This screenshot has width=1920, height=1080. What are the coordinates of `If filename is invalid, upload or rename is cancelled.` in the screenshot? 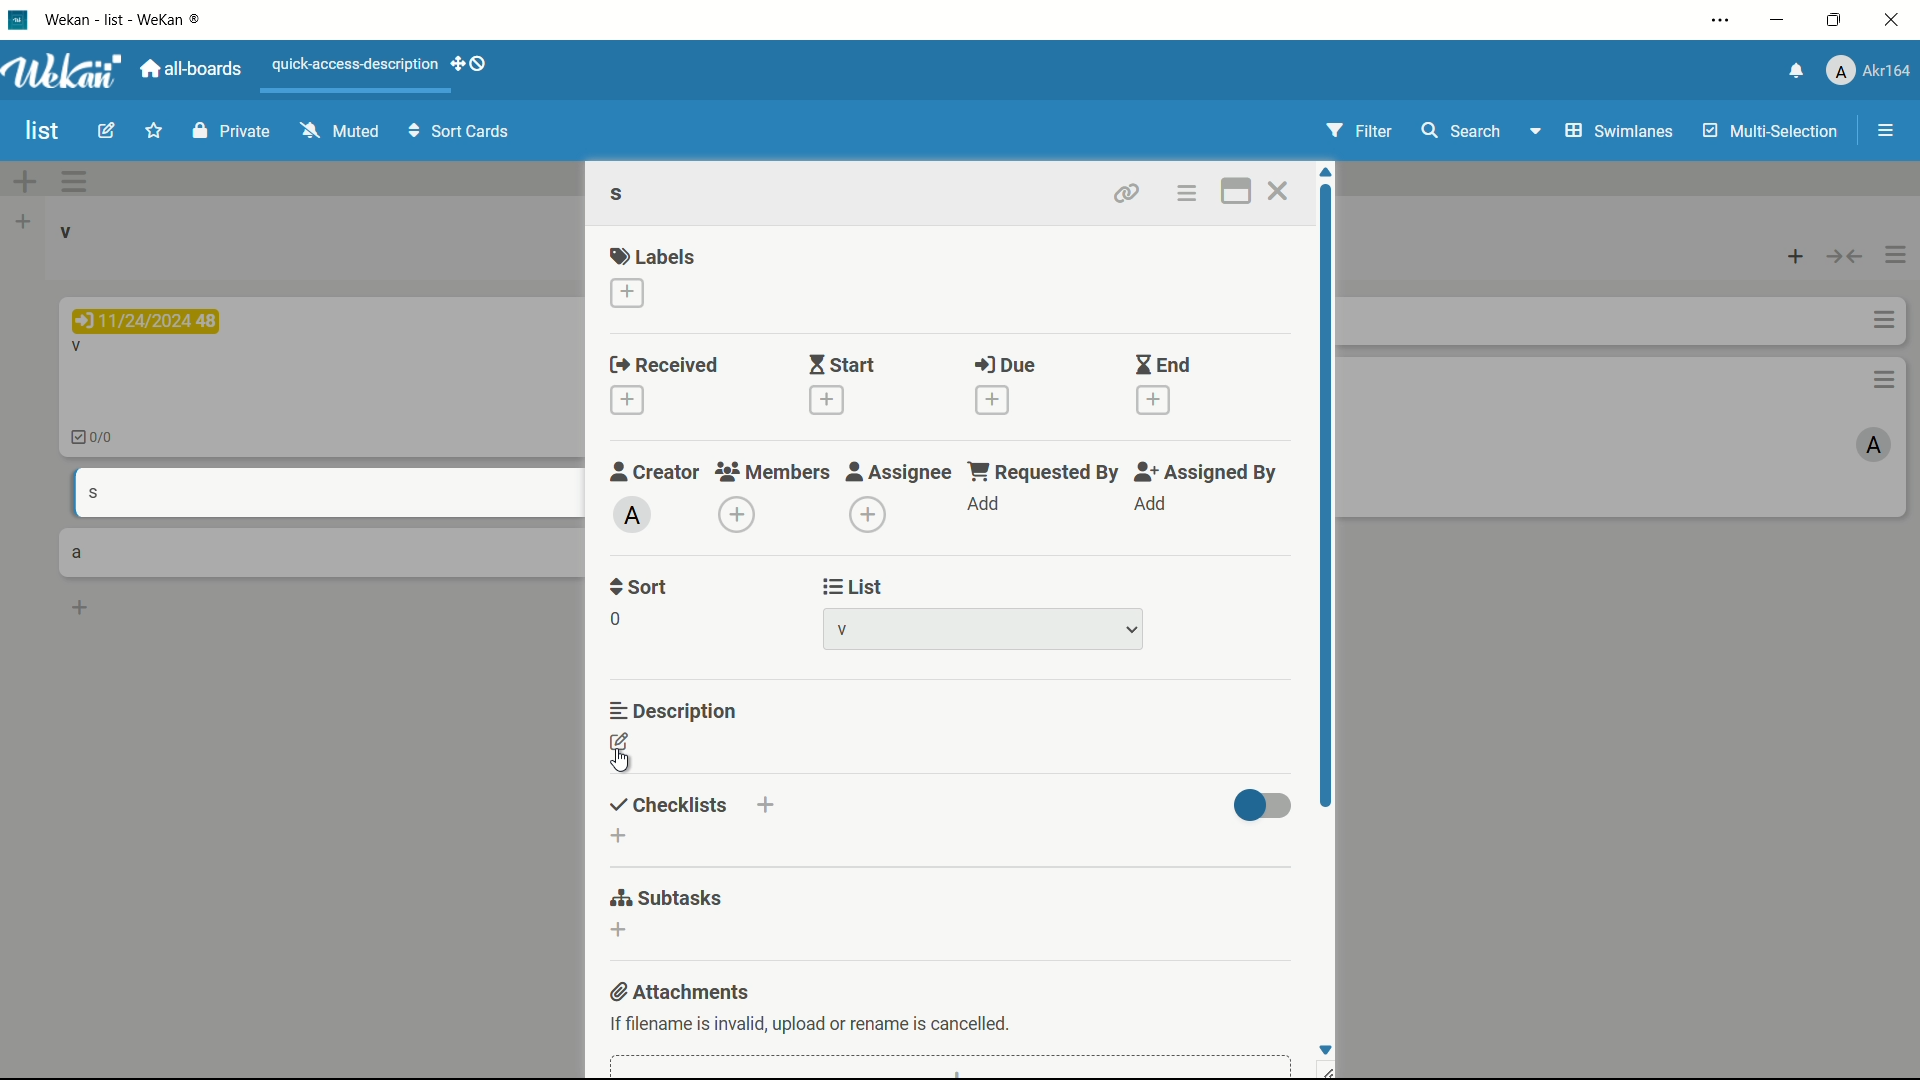 It's located at (814, 1025).